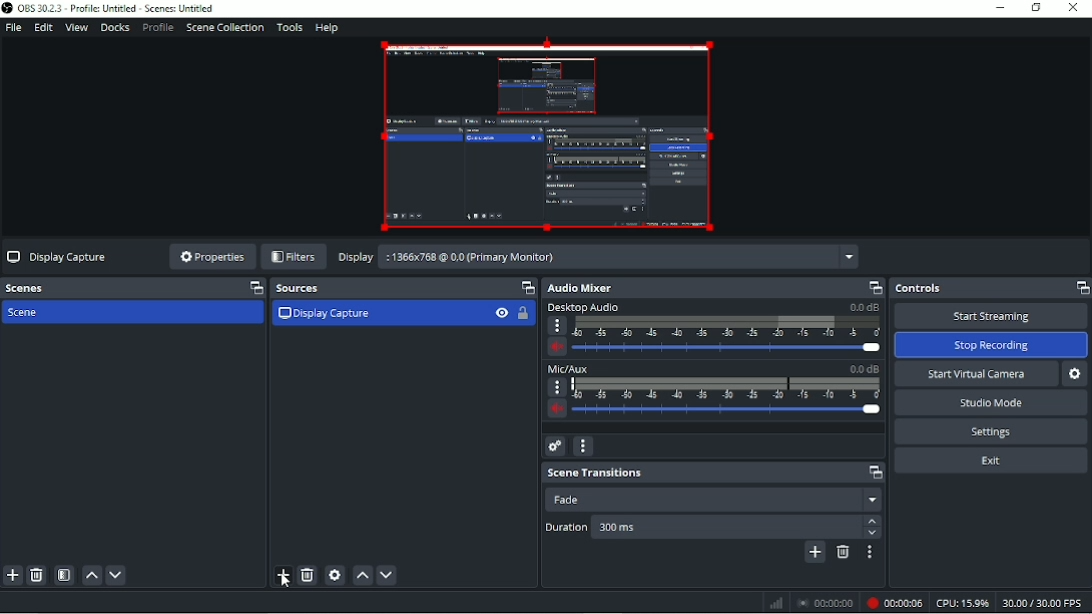  Describe the element at coordinates (500, 312) in the screenshot. I see `Visibility` at that location.